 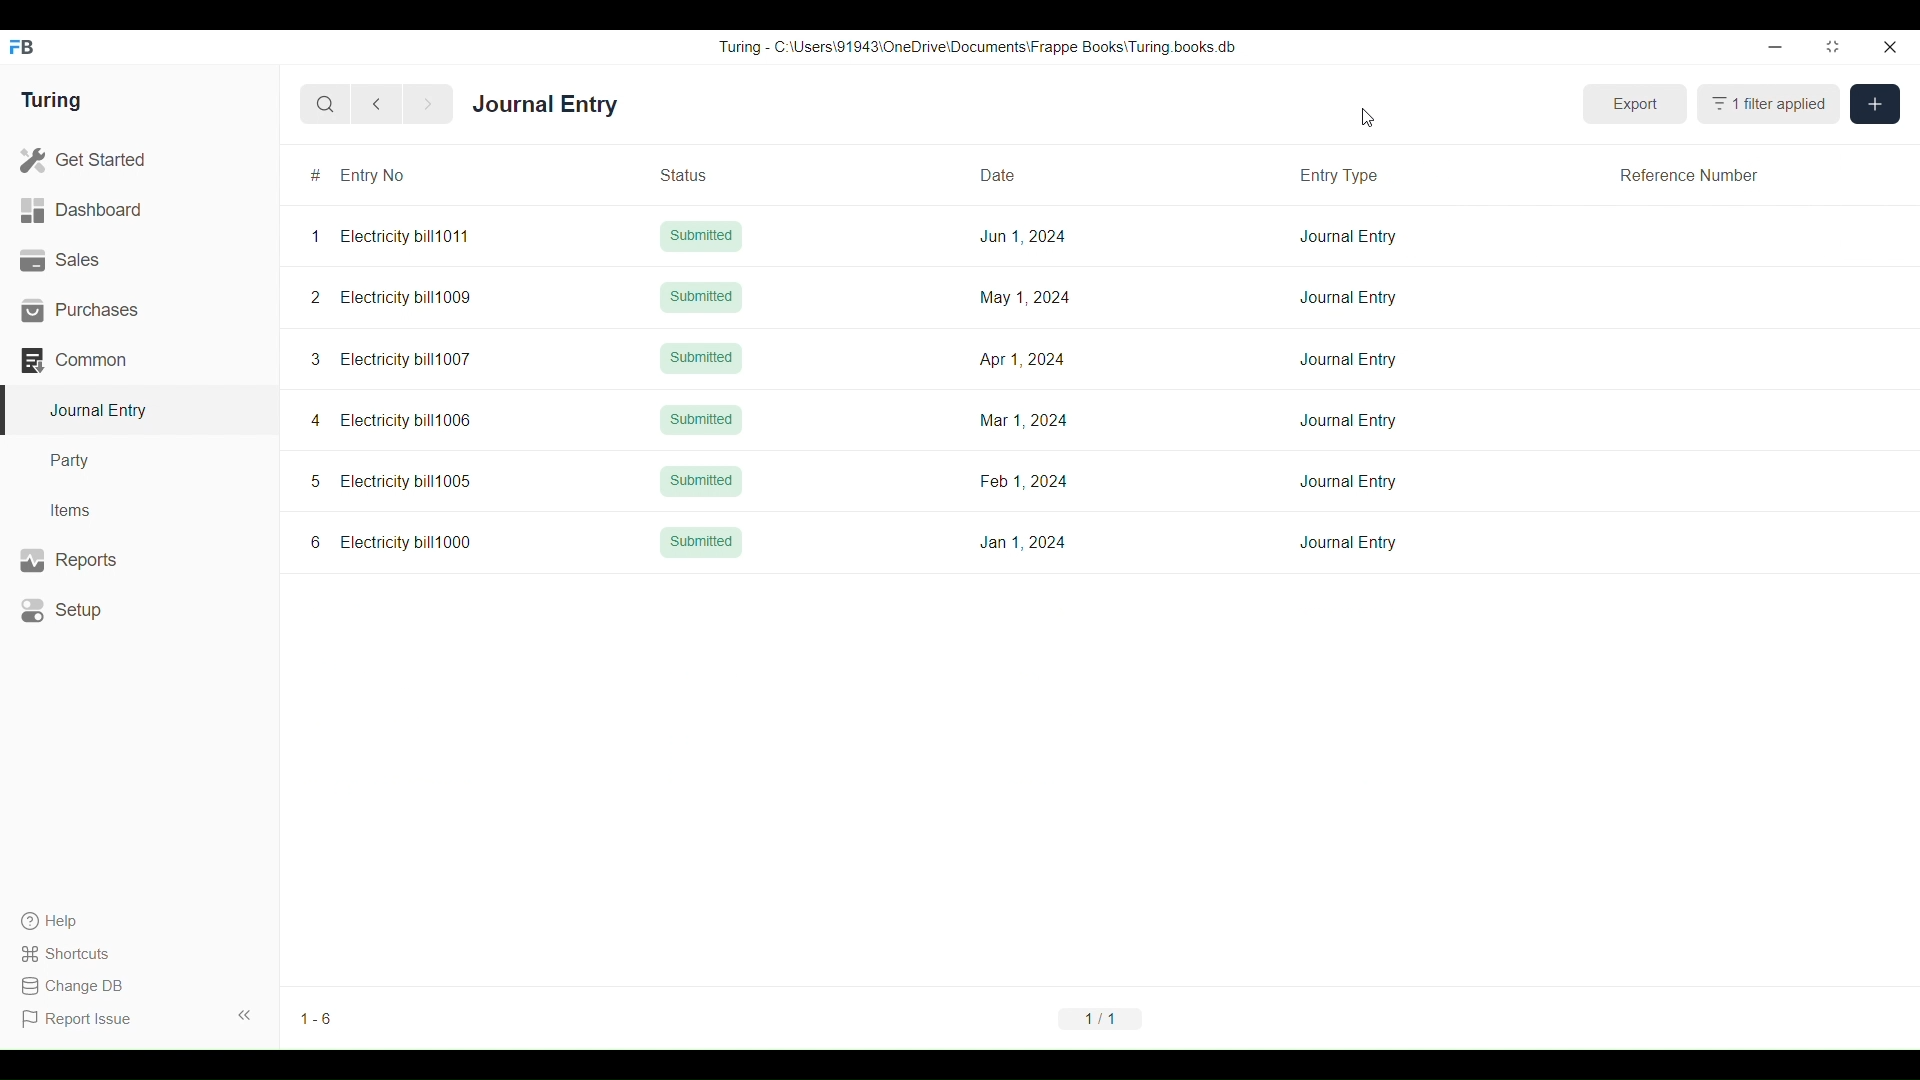 I want to click on Jan 1, 2024, so click(x=1023, y=542).